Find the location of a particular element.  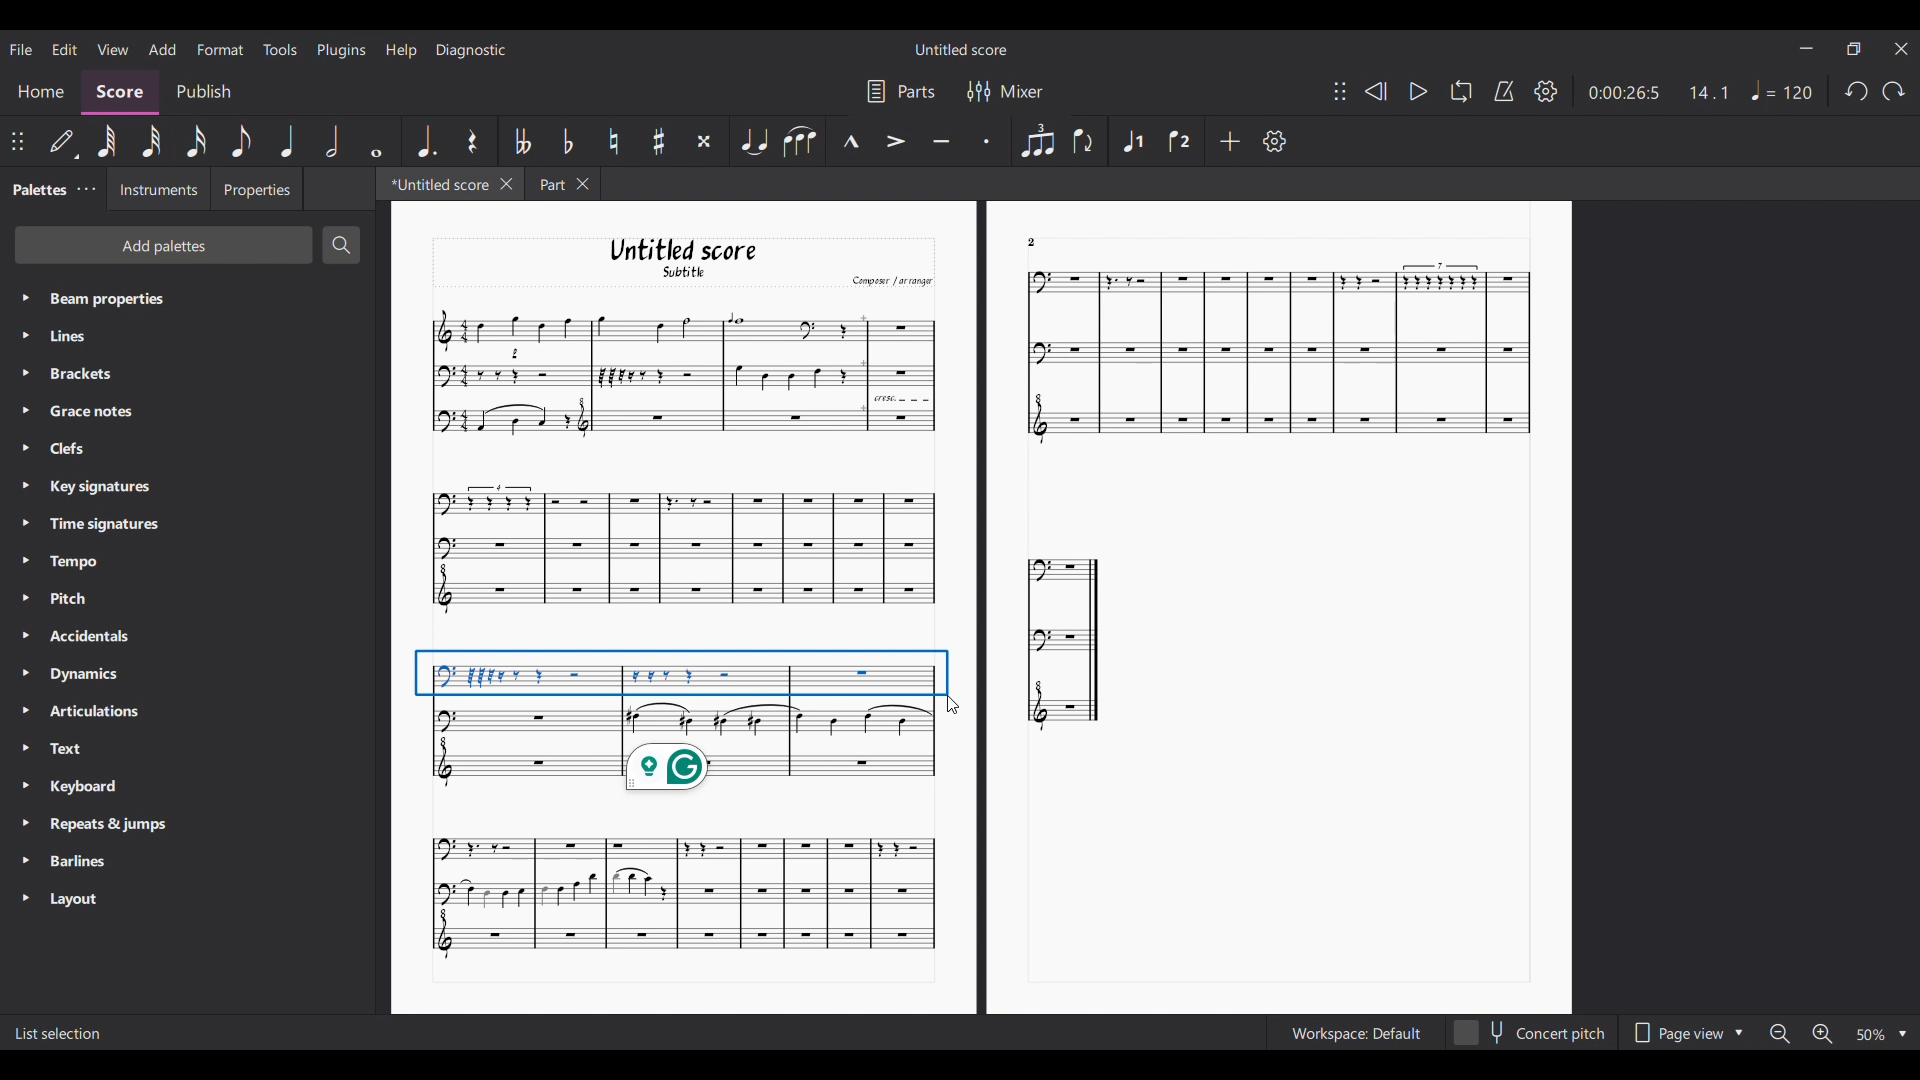

Show in smaller tab is located at coordinates (1853, 49).